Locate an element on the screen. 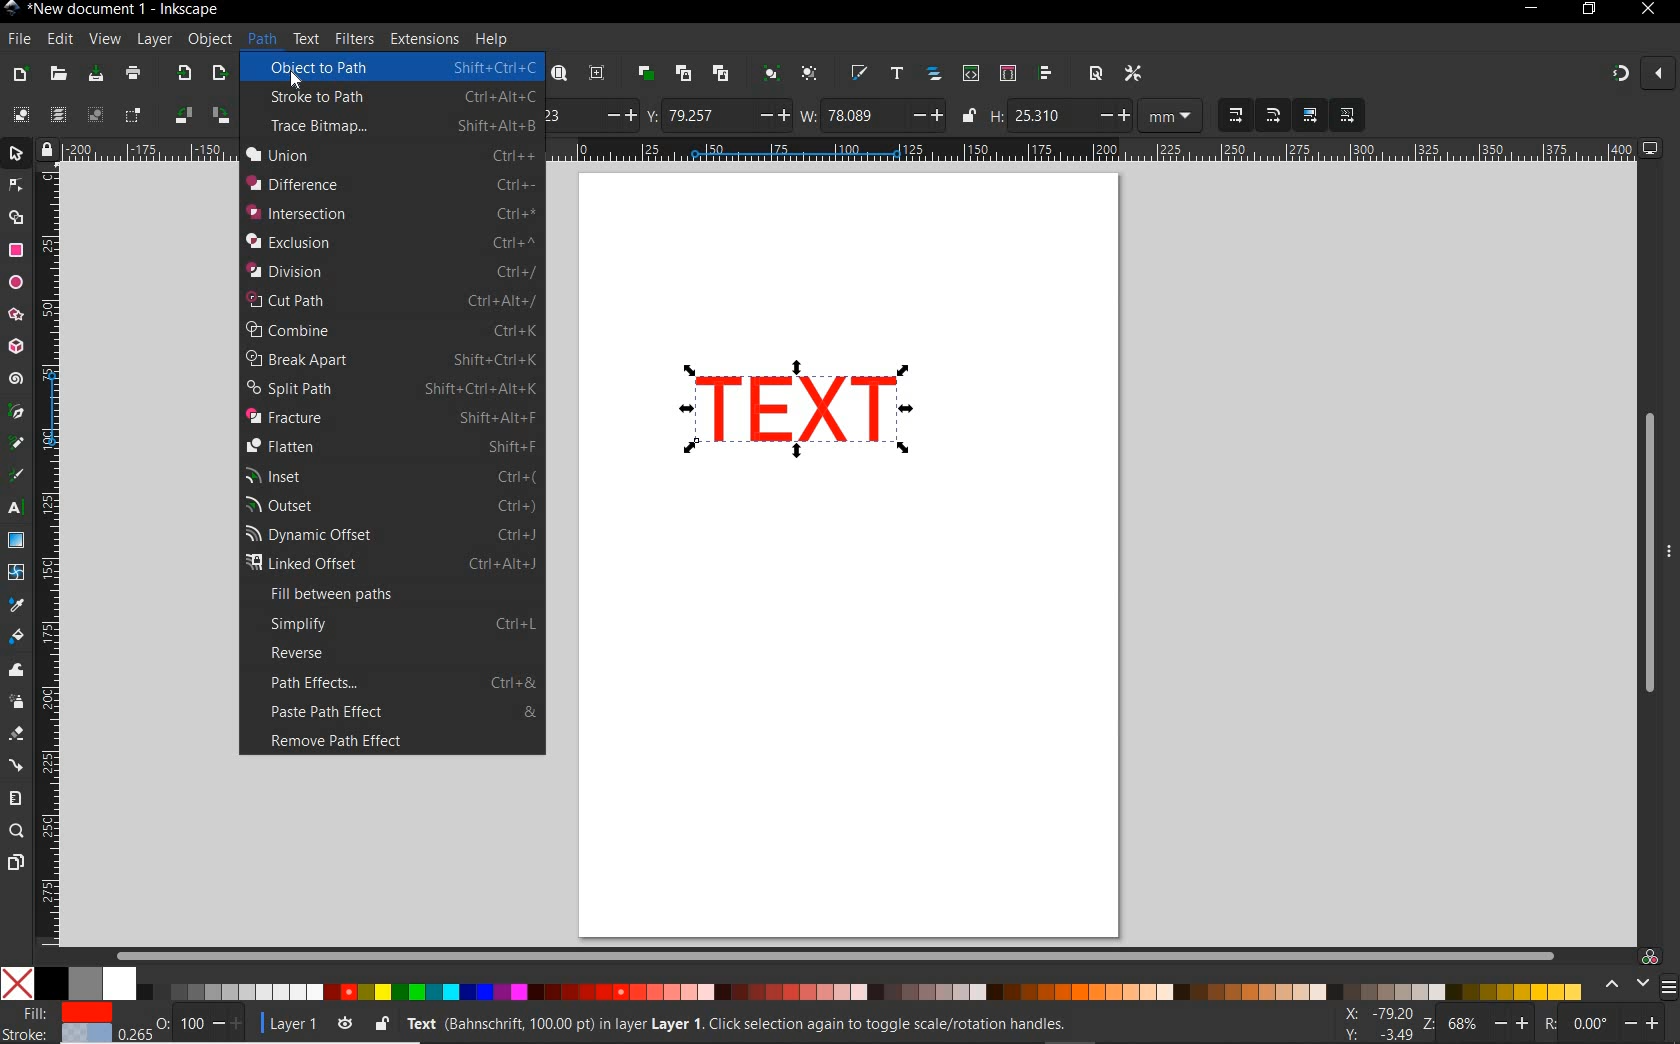  DROPPER TOOL is located at coordinates (16, 606).